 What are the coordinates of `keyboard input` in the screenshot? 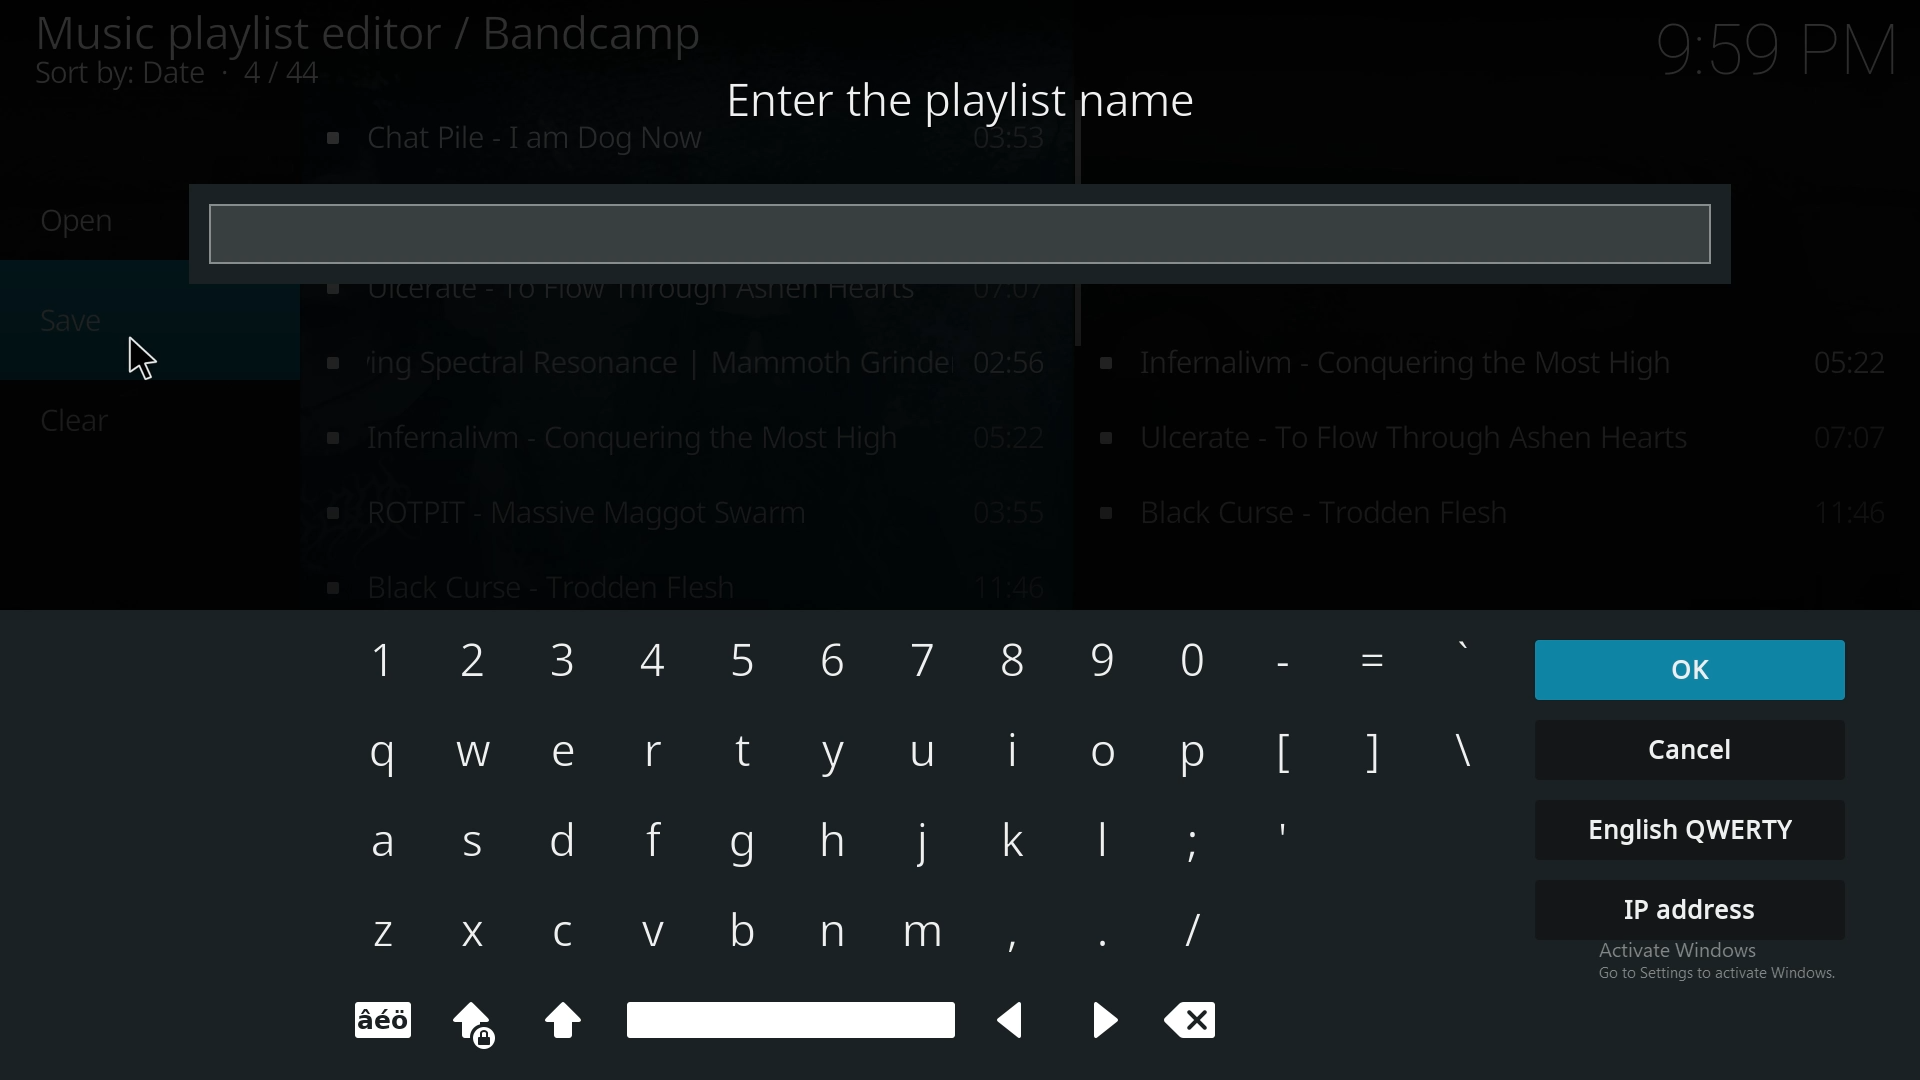 It's located at (657, 935).